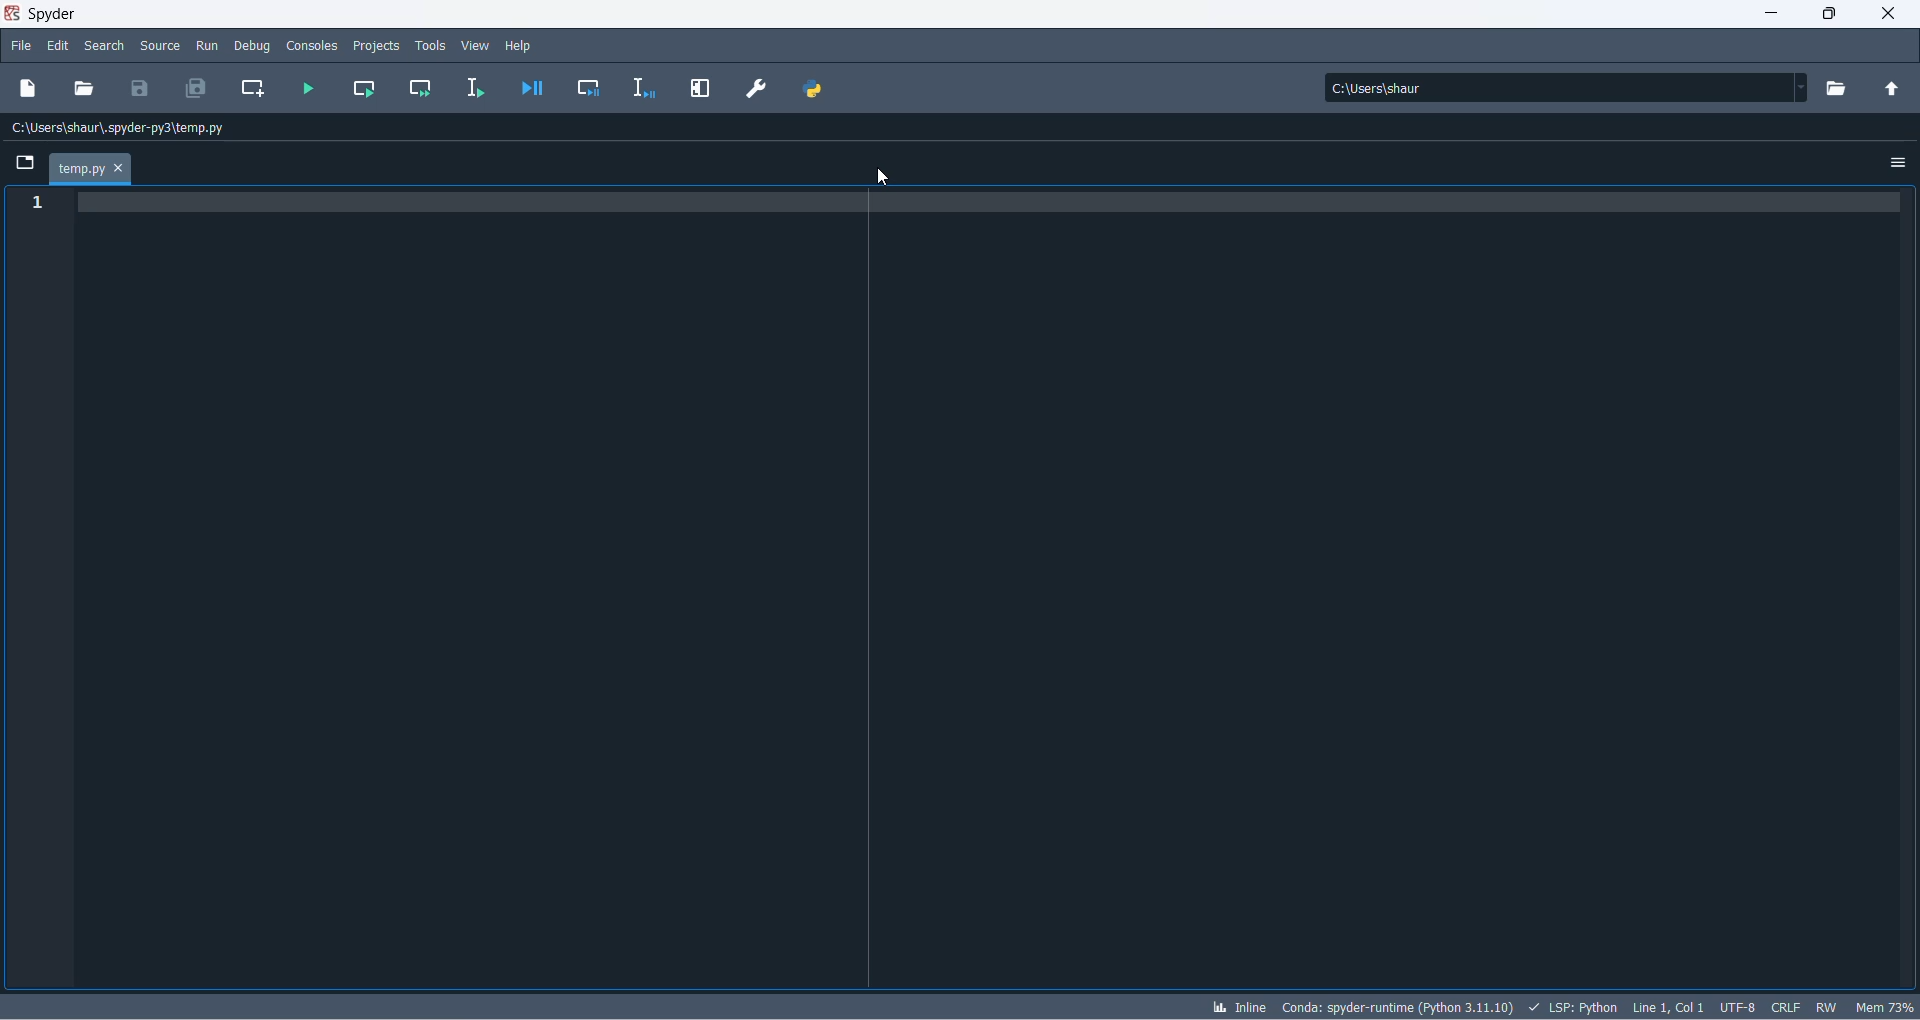 This screenshot has width=1920, height=1020. Describe the element at coordinates (104, 44) in the screenshot. I see `search` at that location.